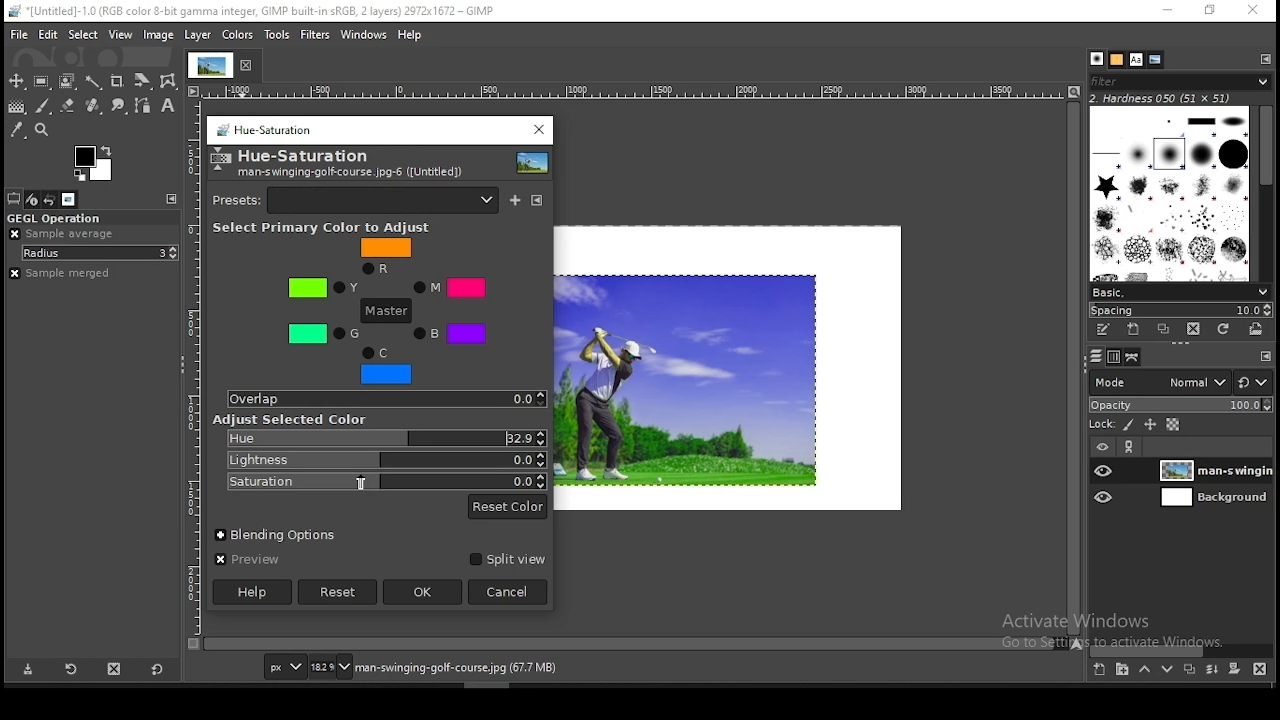 This screenshot has width=1280, height=720. What do you see at coordinates (305, 156) in the screenshot?
I see `hue-saturation` at bounding box center [305, 156].